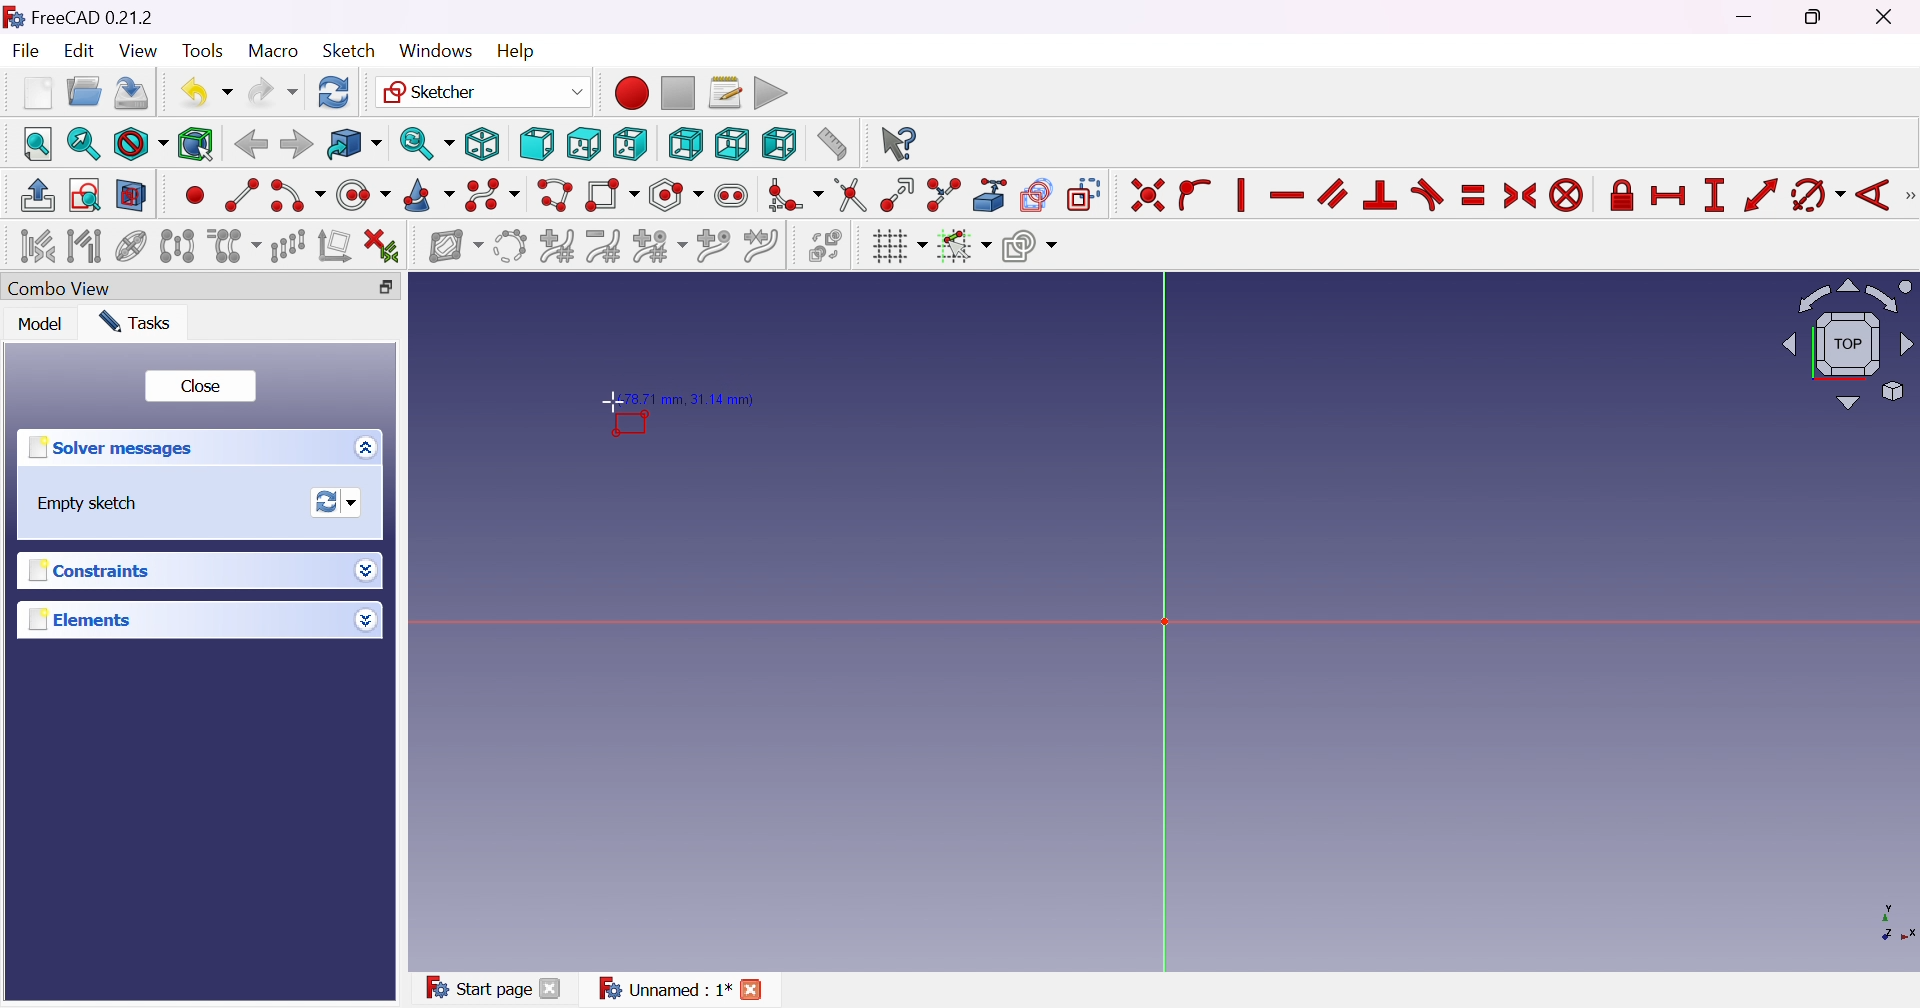 The width and height of the screenshot is (1920, 1008). Describe the element at coordinates (363, 196) in the screenshot. I see `Create circle` at that location.